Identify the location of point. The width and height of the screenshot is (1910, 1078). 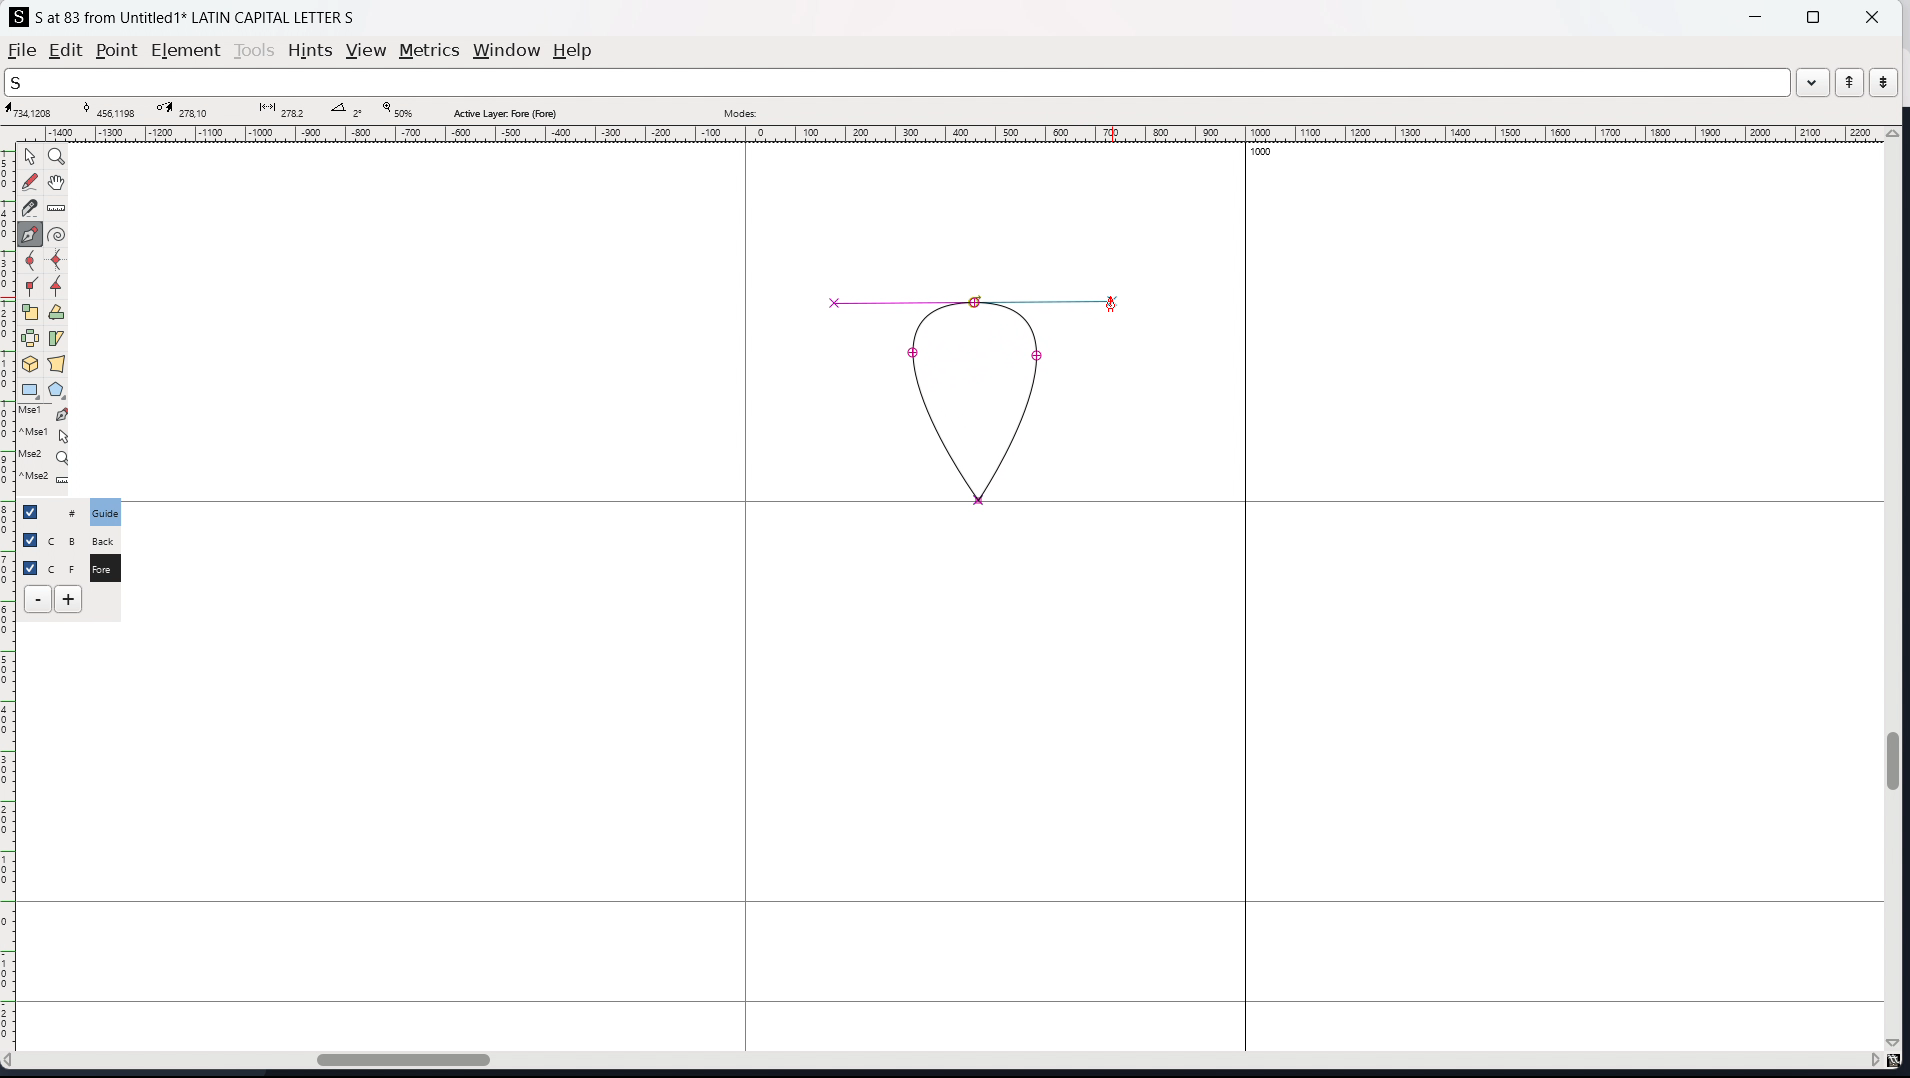
(115, 52).